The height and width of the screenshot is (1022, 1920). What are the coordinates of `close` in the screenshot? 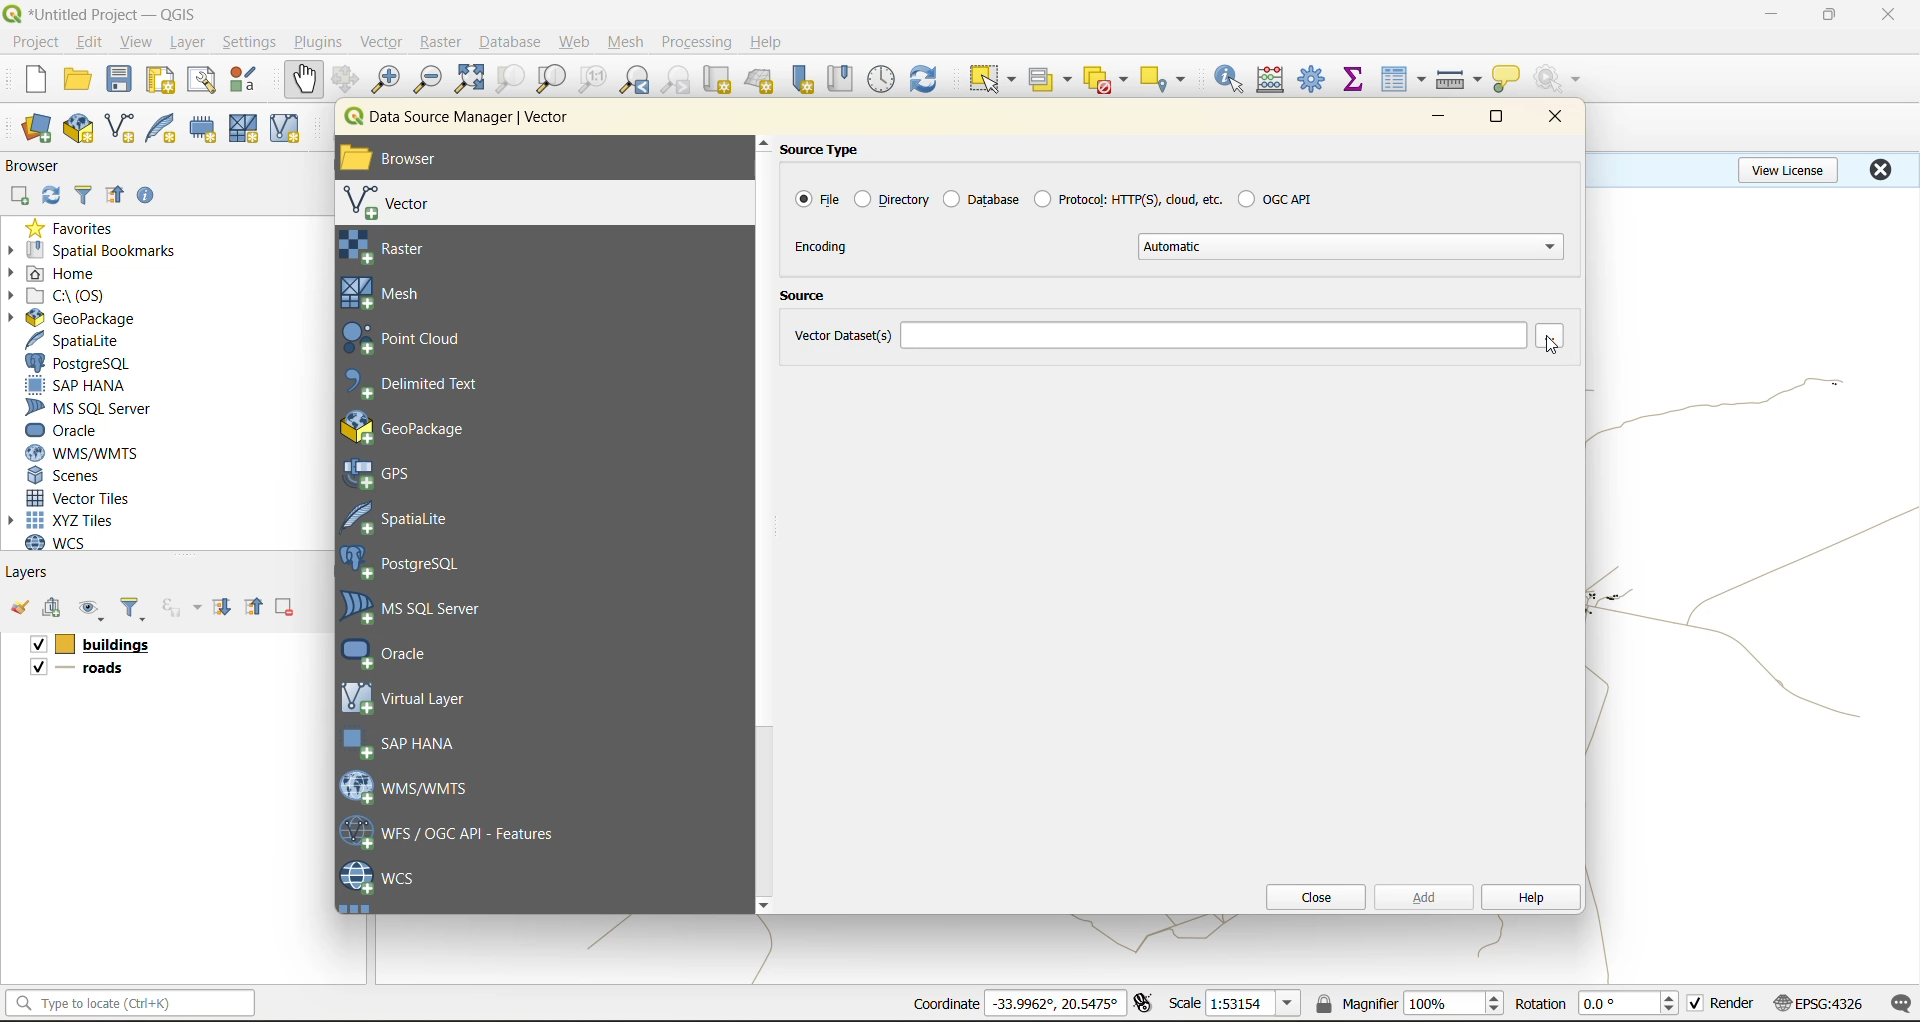 It's located at (1549, 118).